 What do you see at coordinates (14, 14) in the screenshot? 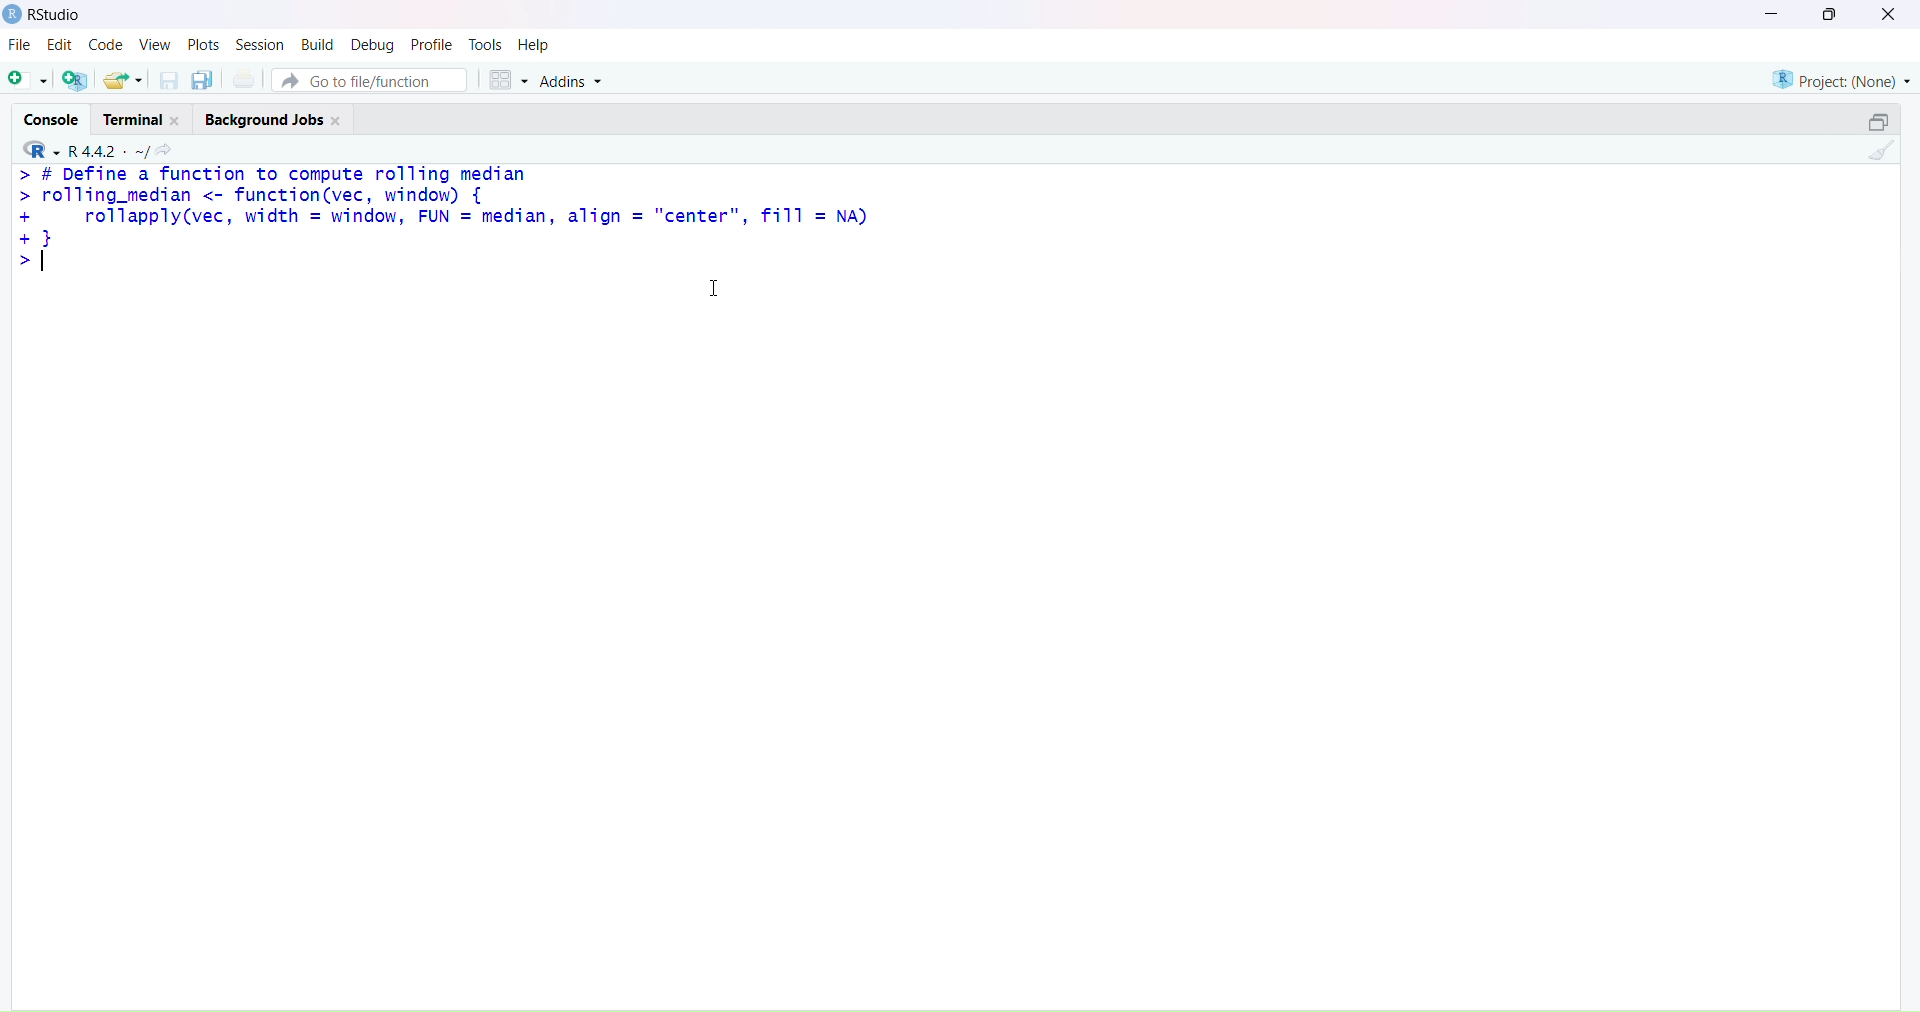
I see `logo` at bounding box center [14, 14].